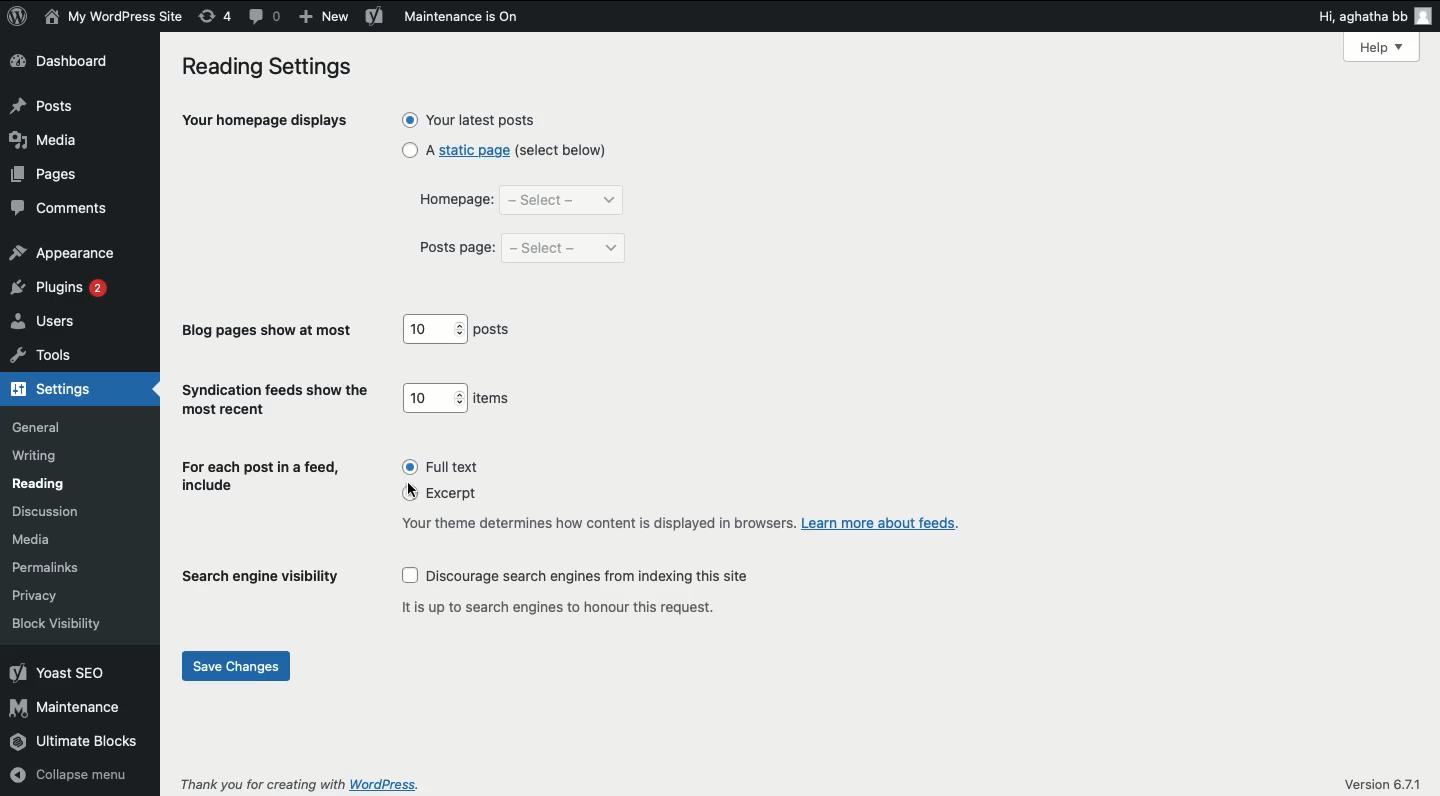 The image size is (1440, 796). What do you see at coordinates (237, 667) in the screenshot?
I see `save changes` at bounding box center [237, 667].